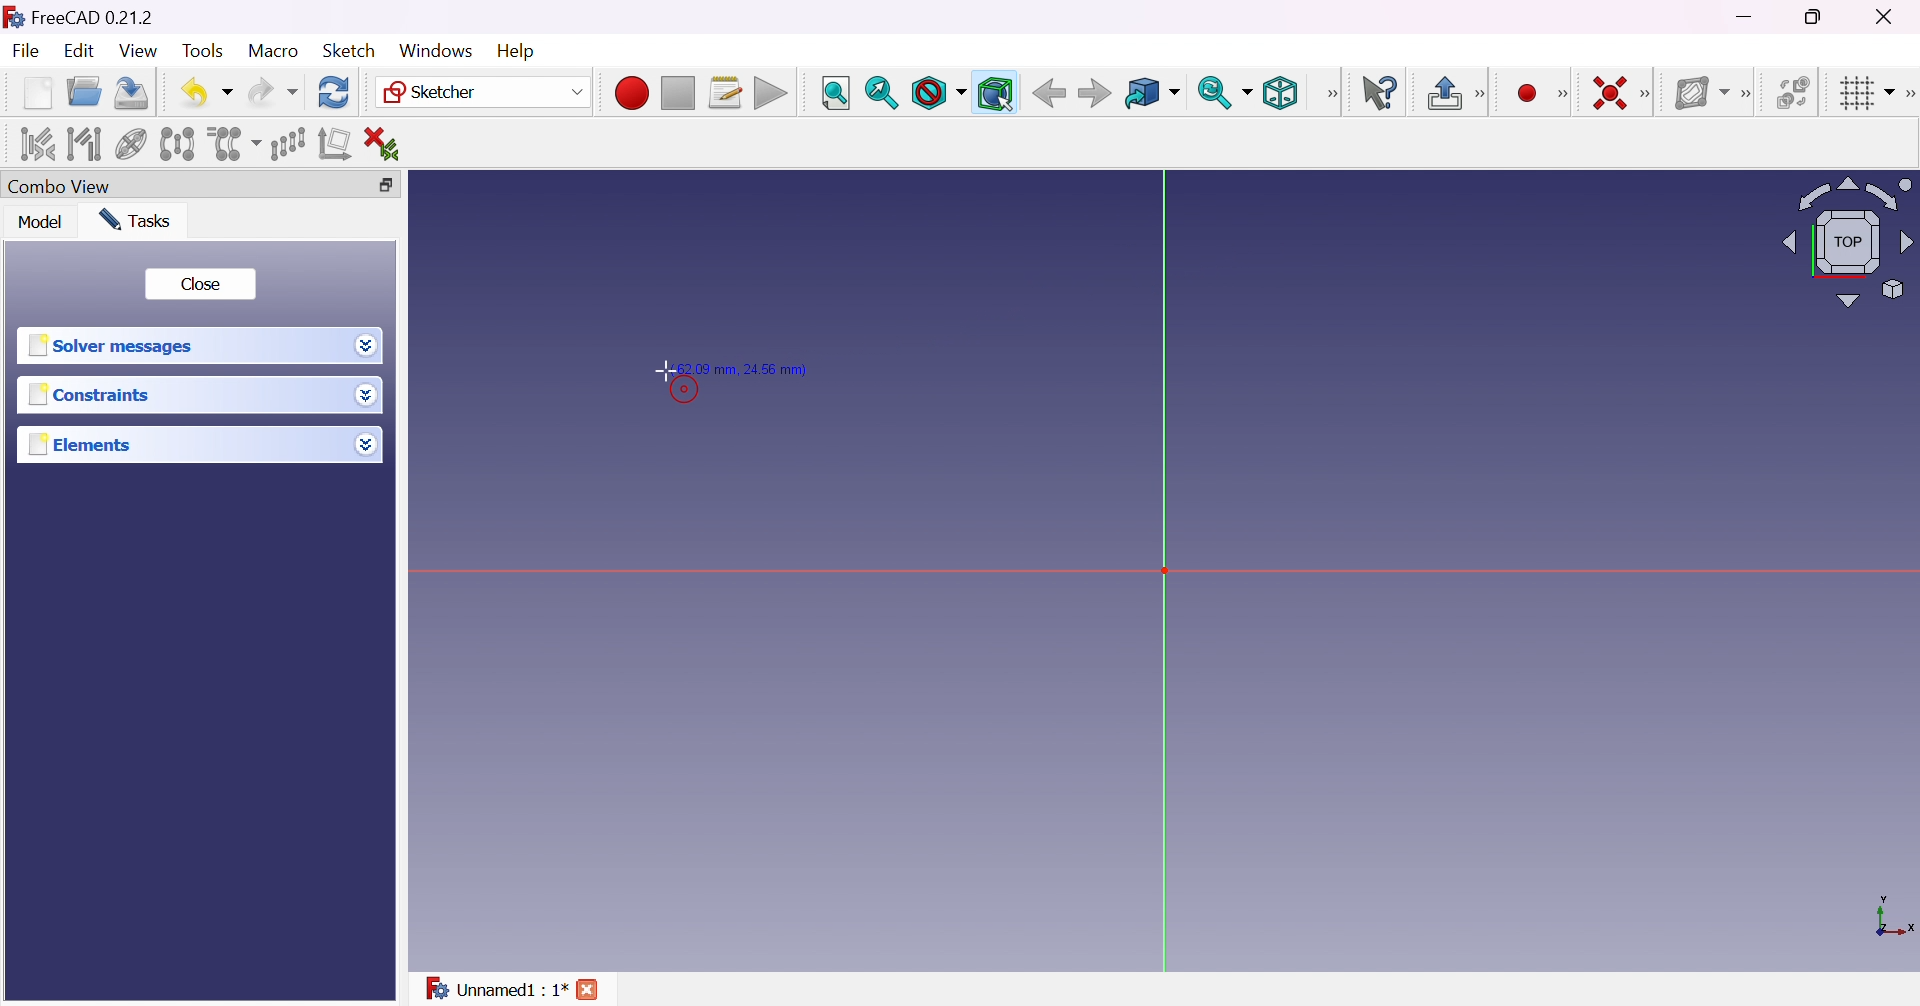 The image size is (1920, 1006). Describe the element at coordinates (133, 146) in the screenshot. I see `Show/hide internal geometry` at that location.